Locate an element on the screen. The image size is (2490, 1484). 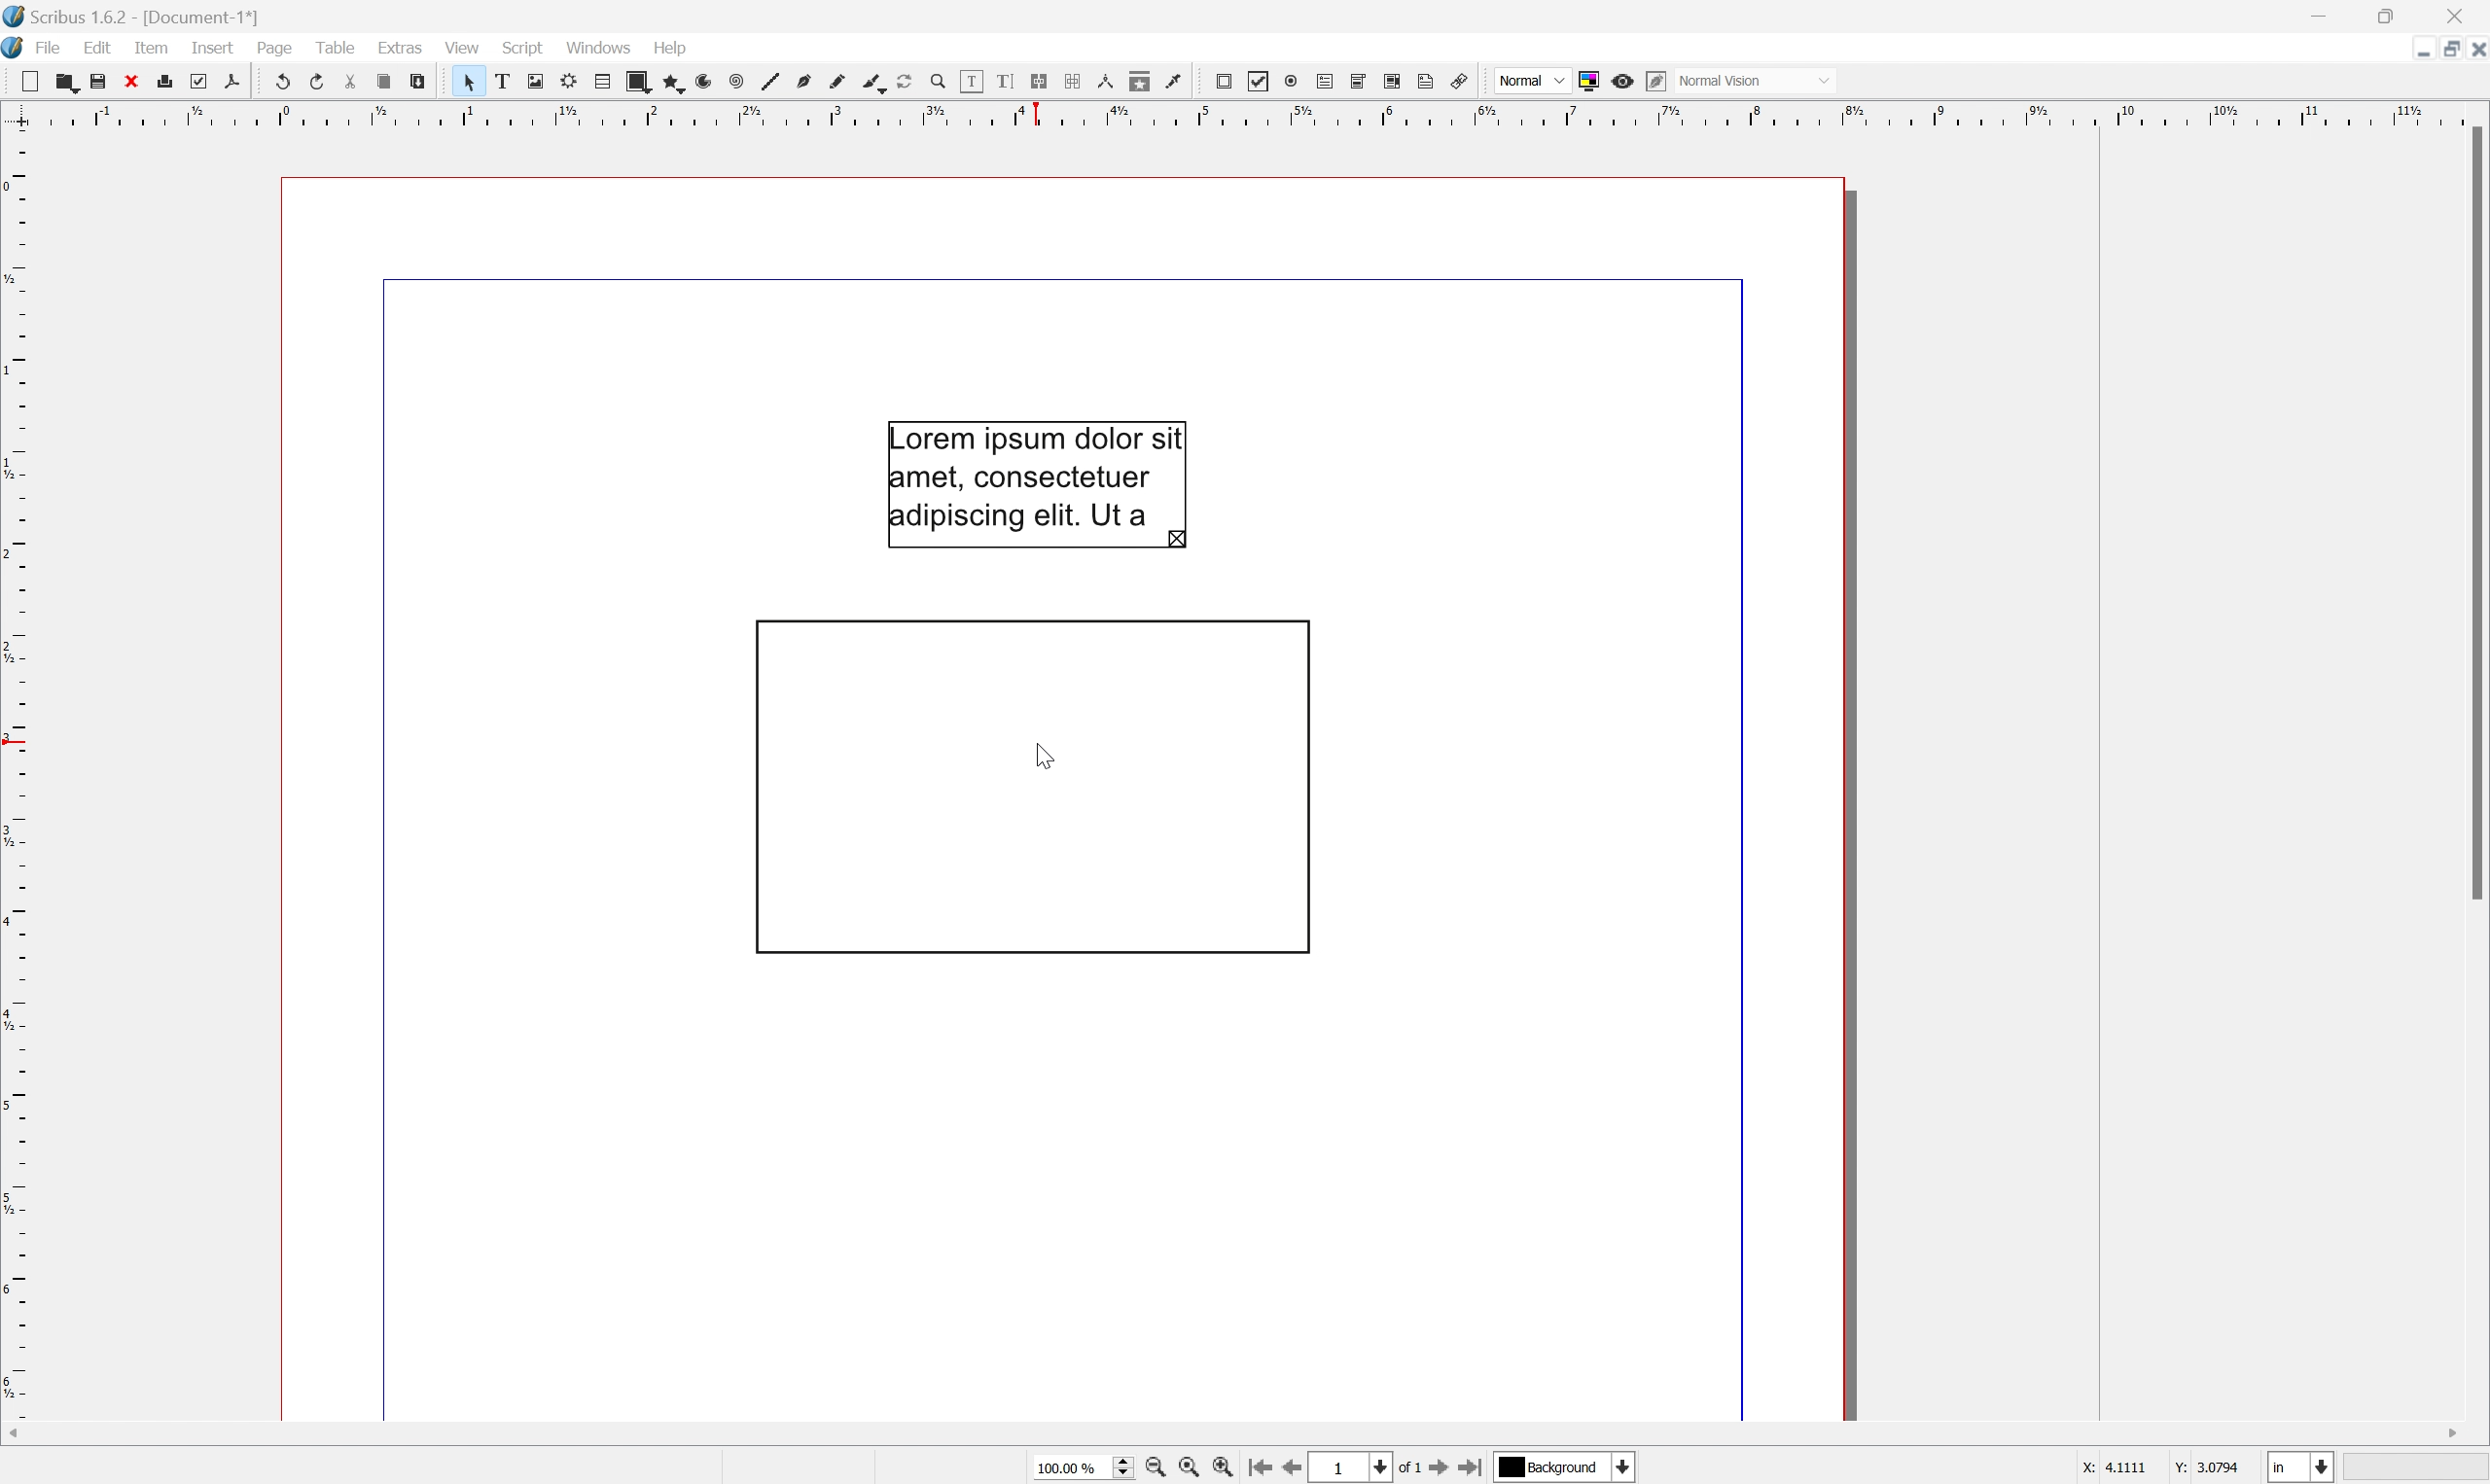
Save as PDF is located at coordinates (232, 84).